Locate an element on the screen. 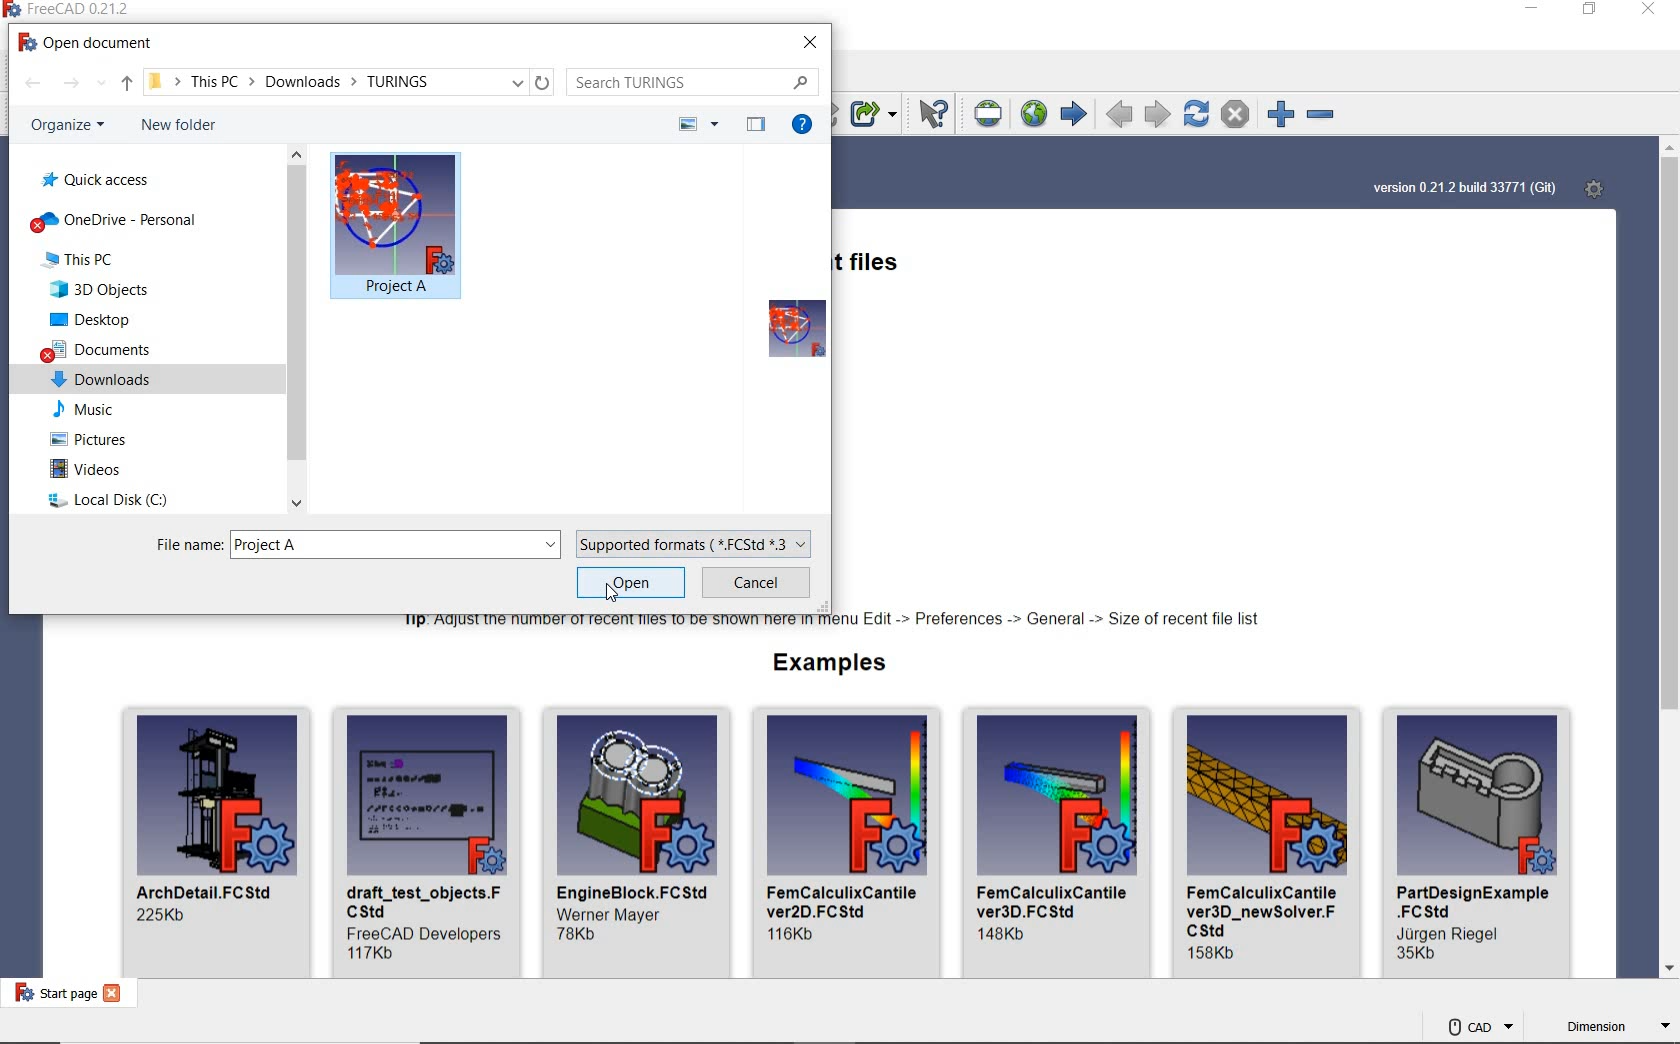 The width and height of the screenshot is (1680, 1044). LOCATION is located at coordinates (299, 82).